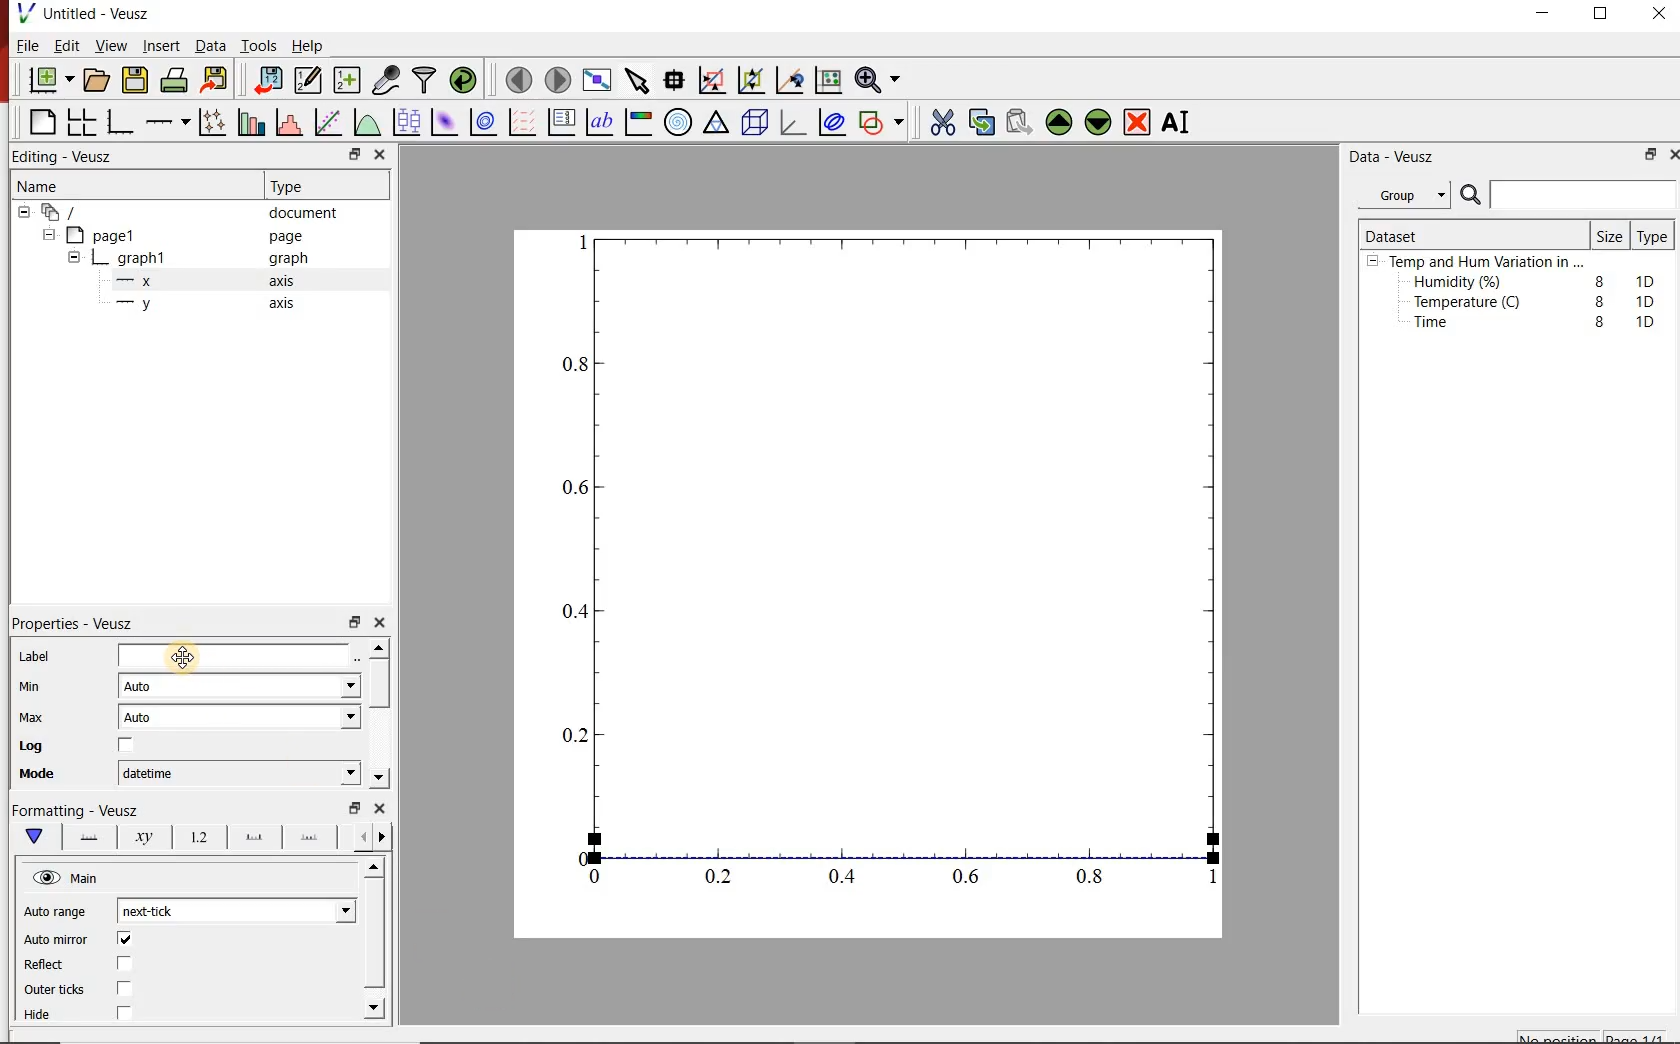 The image size is (1680, 1044). Describe the element at coordinates (385, 78) in the screenshot. I see `capture remote data` at that location.